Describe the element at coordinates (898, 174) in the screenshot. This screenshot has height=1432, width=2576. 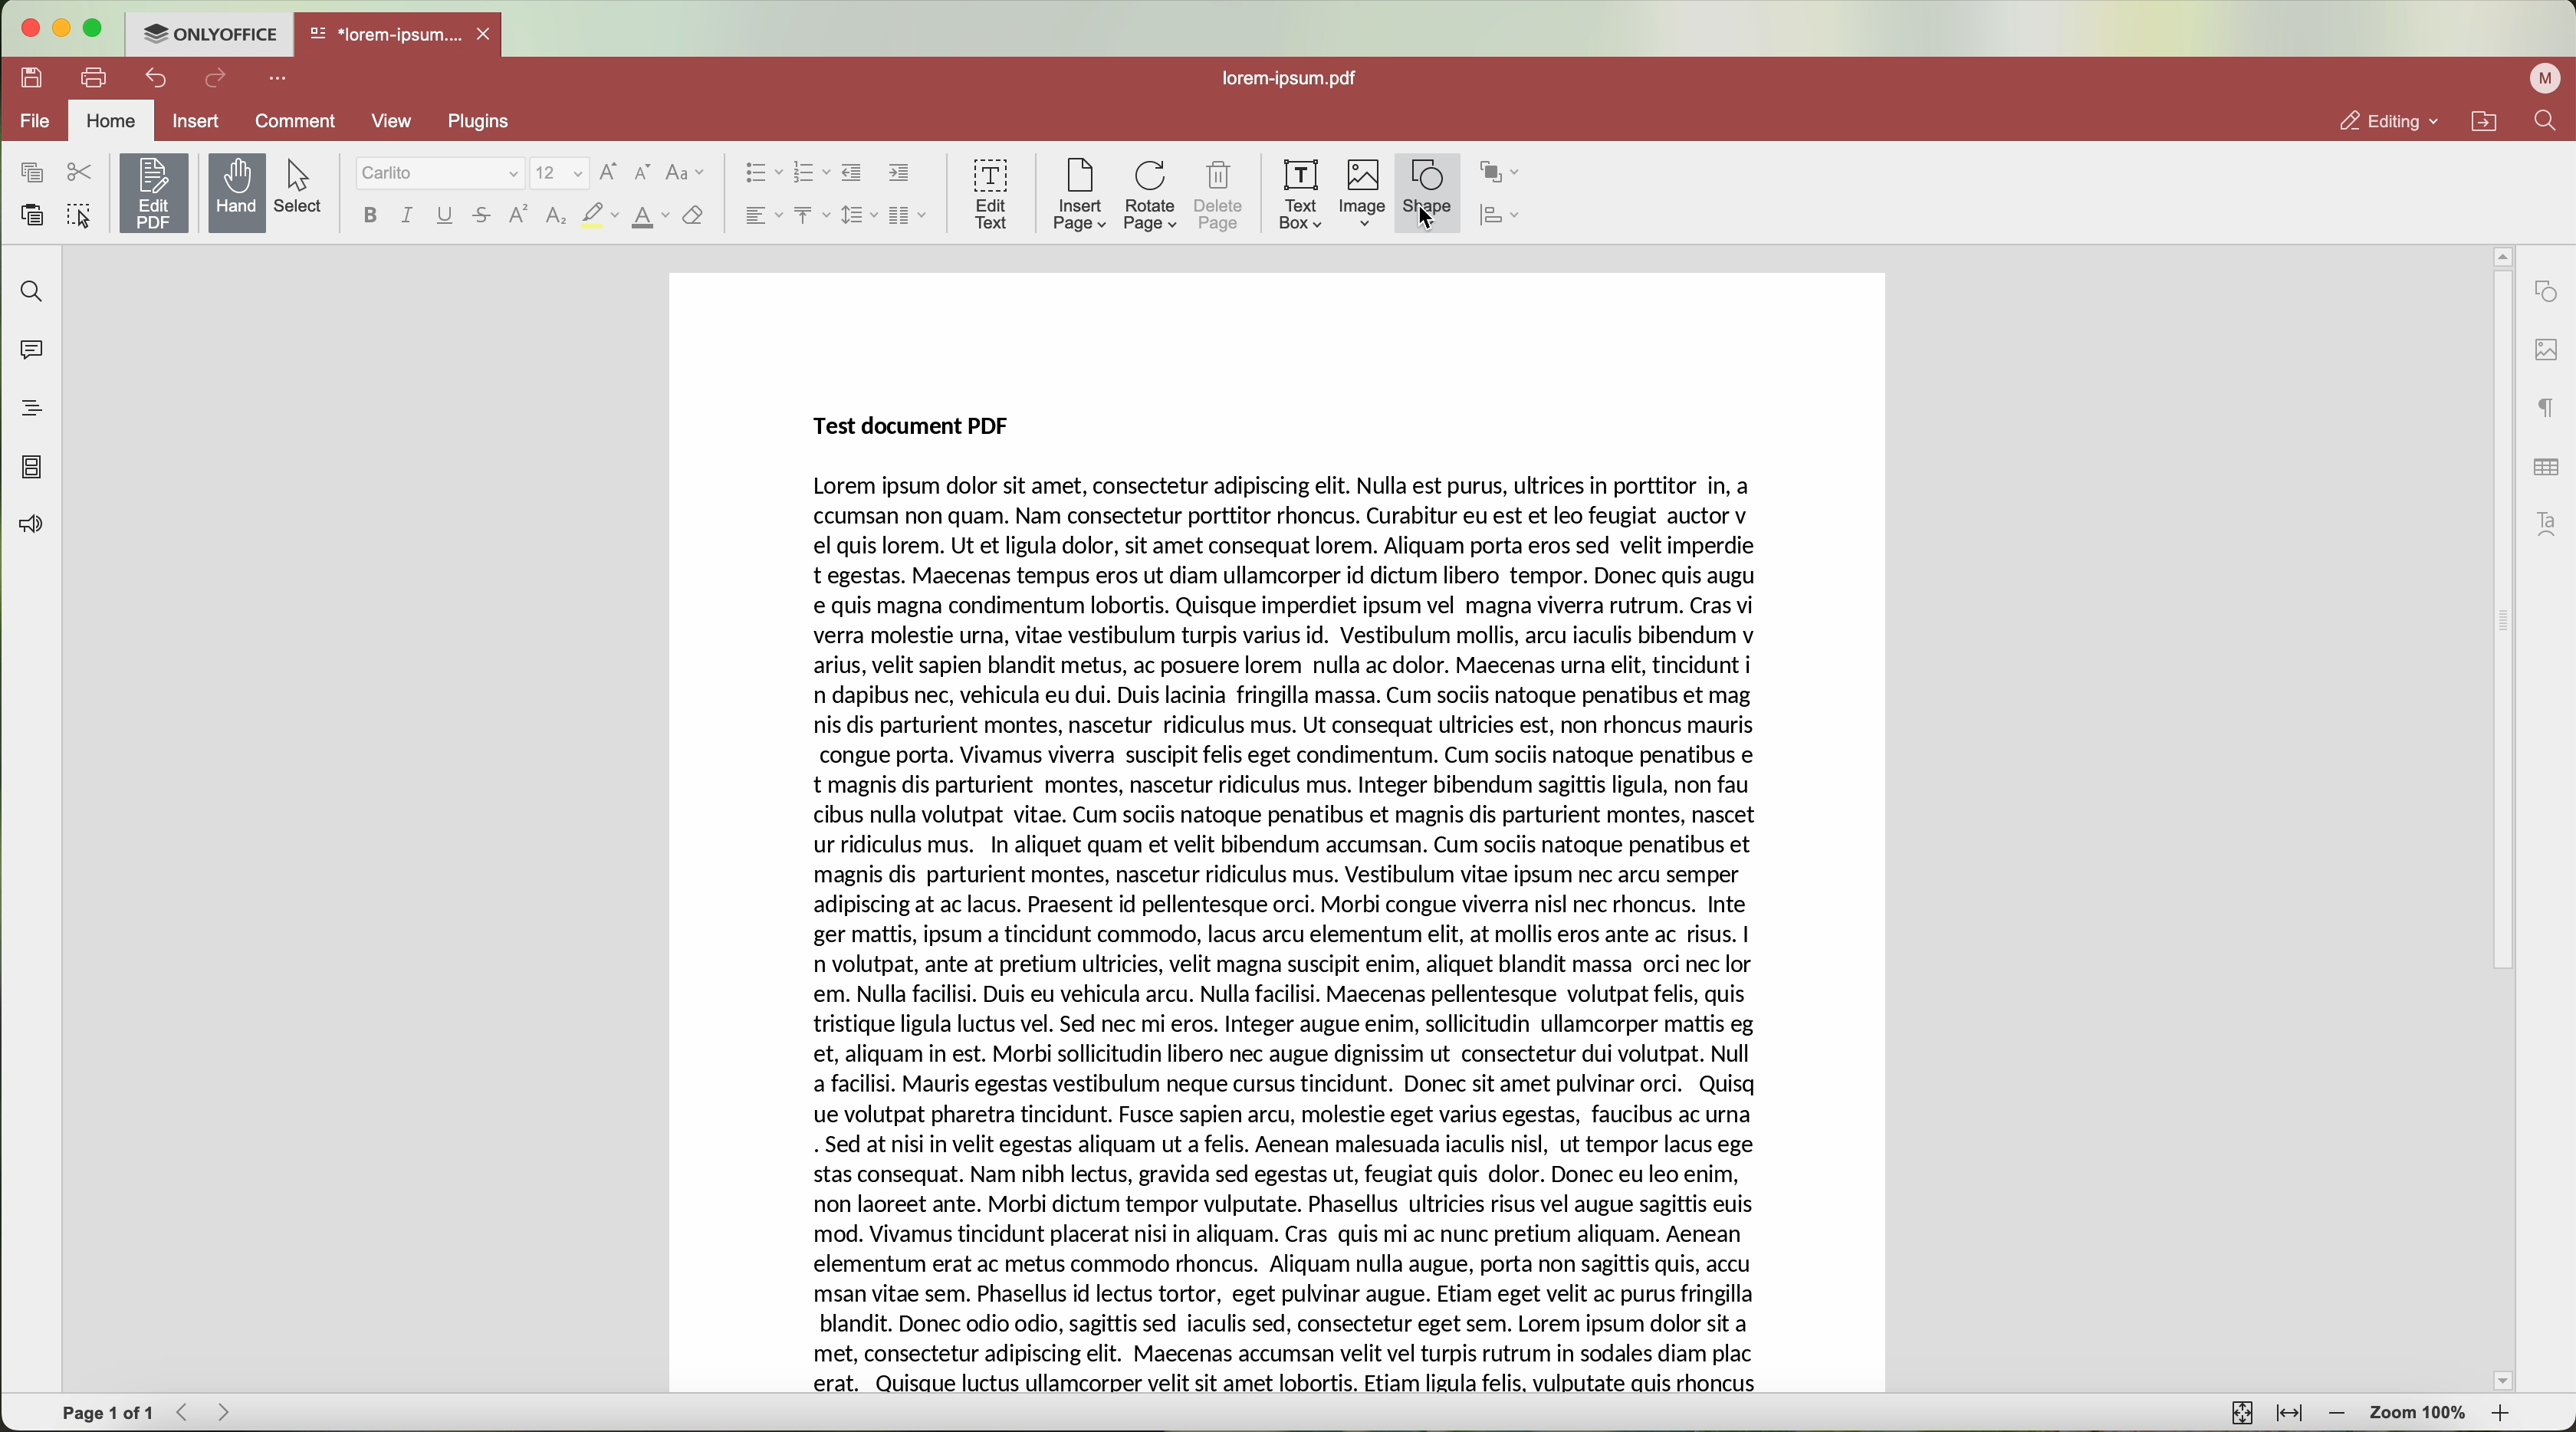
I see `increase indent` at that location.